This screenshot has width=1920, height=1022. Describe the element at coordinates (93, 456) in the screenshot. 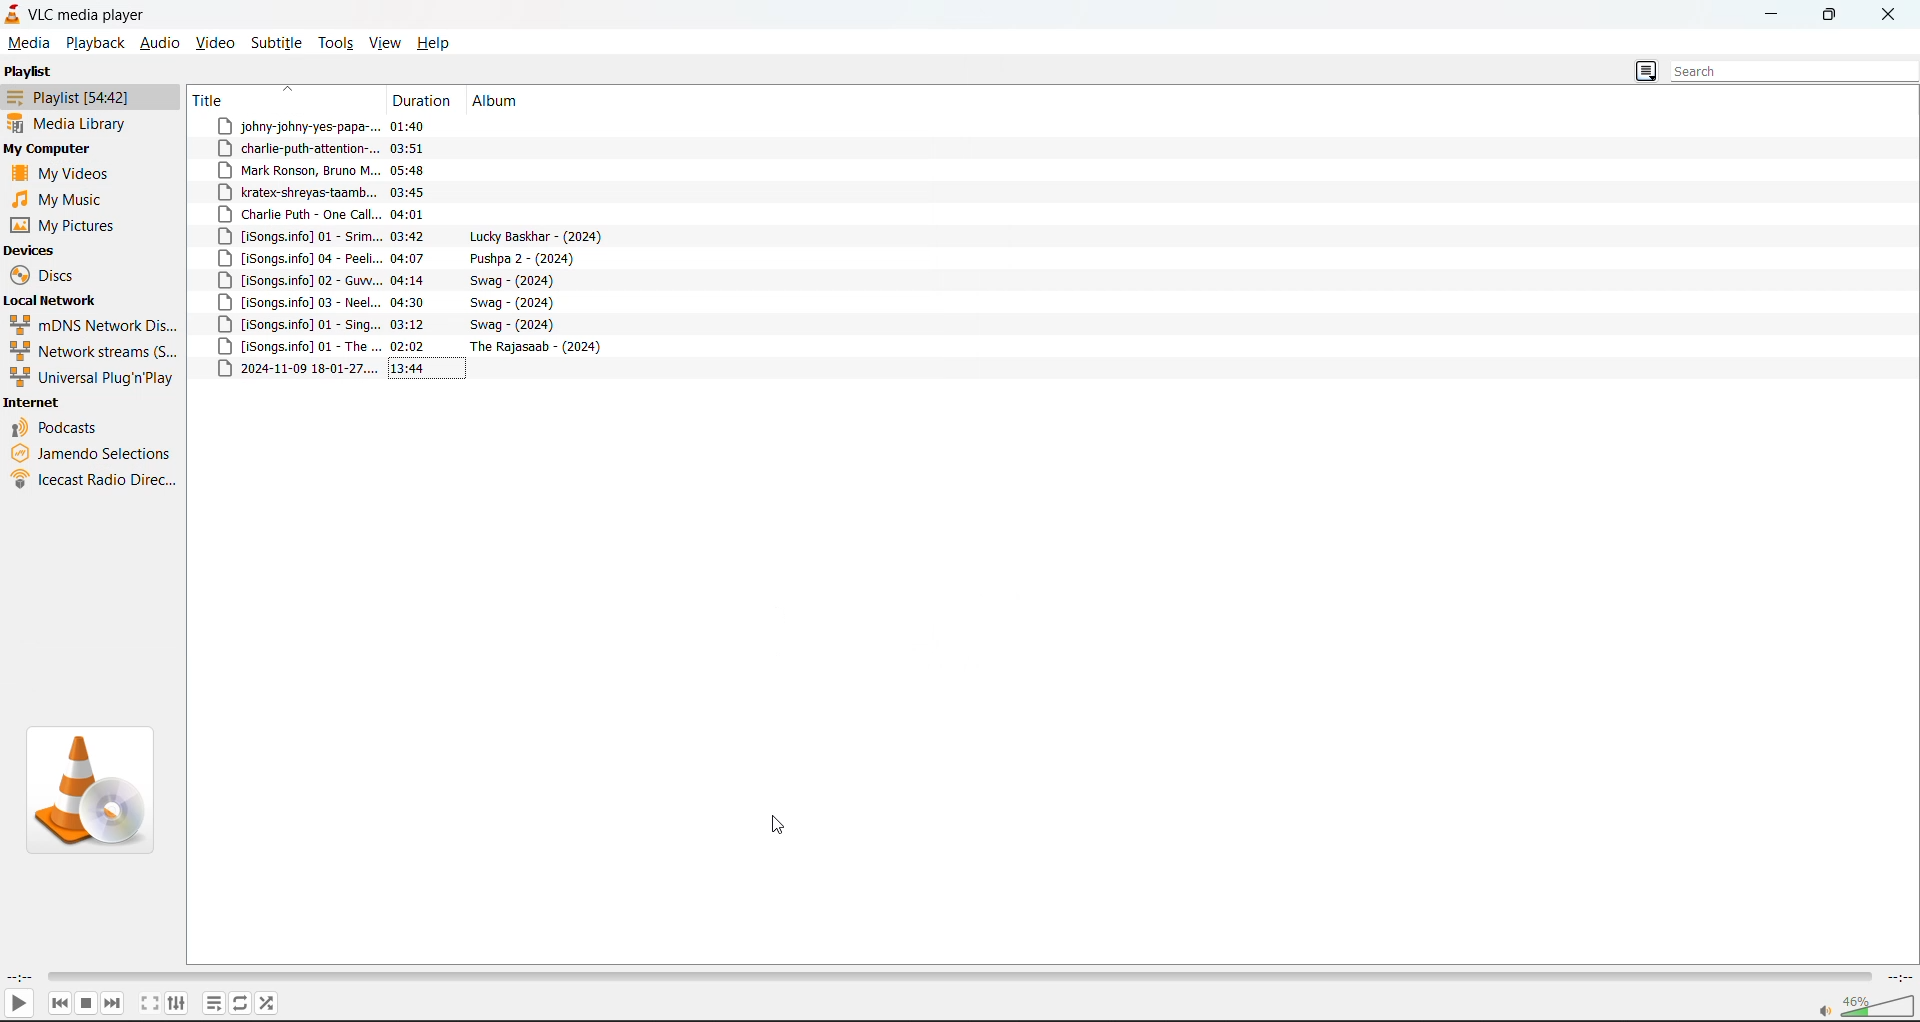

I see `jamendo selections` at that location.